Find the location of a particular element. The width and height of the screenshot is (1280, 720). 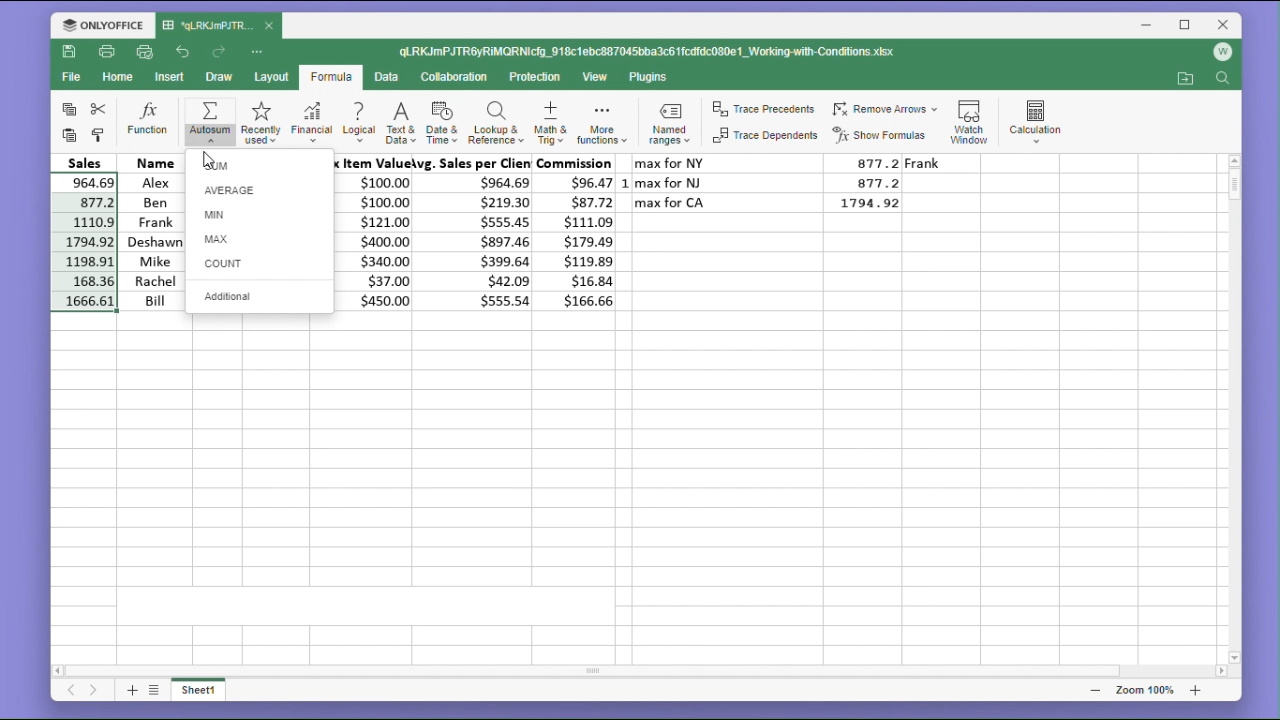

max is located at coordinates (258, 237).